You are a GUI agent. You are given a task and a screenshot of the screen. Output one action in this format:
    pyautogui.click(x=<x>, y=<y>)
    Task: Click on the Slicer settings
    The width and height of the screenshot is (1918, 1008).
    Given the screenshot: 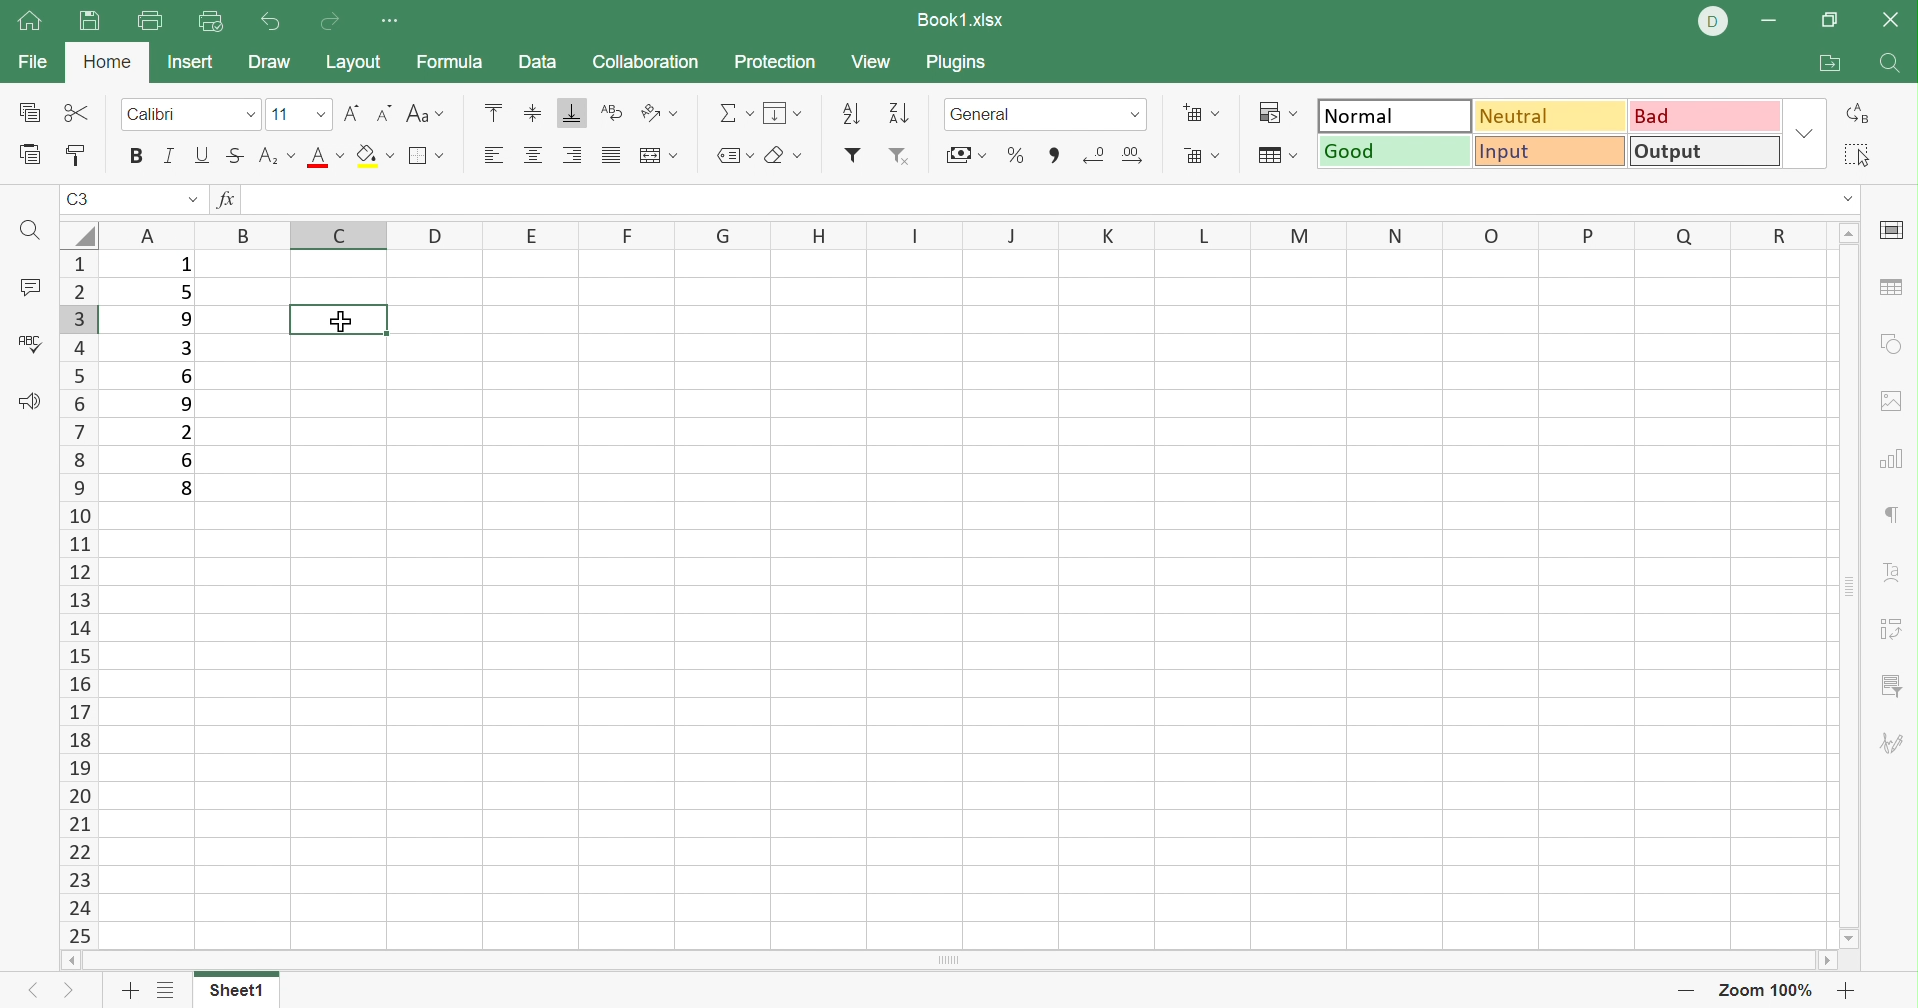 What is the action you would take?
    pyautogui.click(x=1896, y=626)
    